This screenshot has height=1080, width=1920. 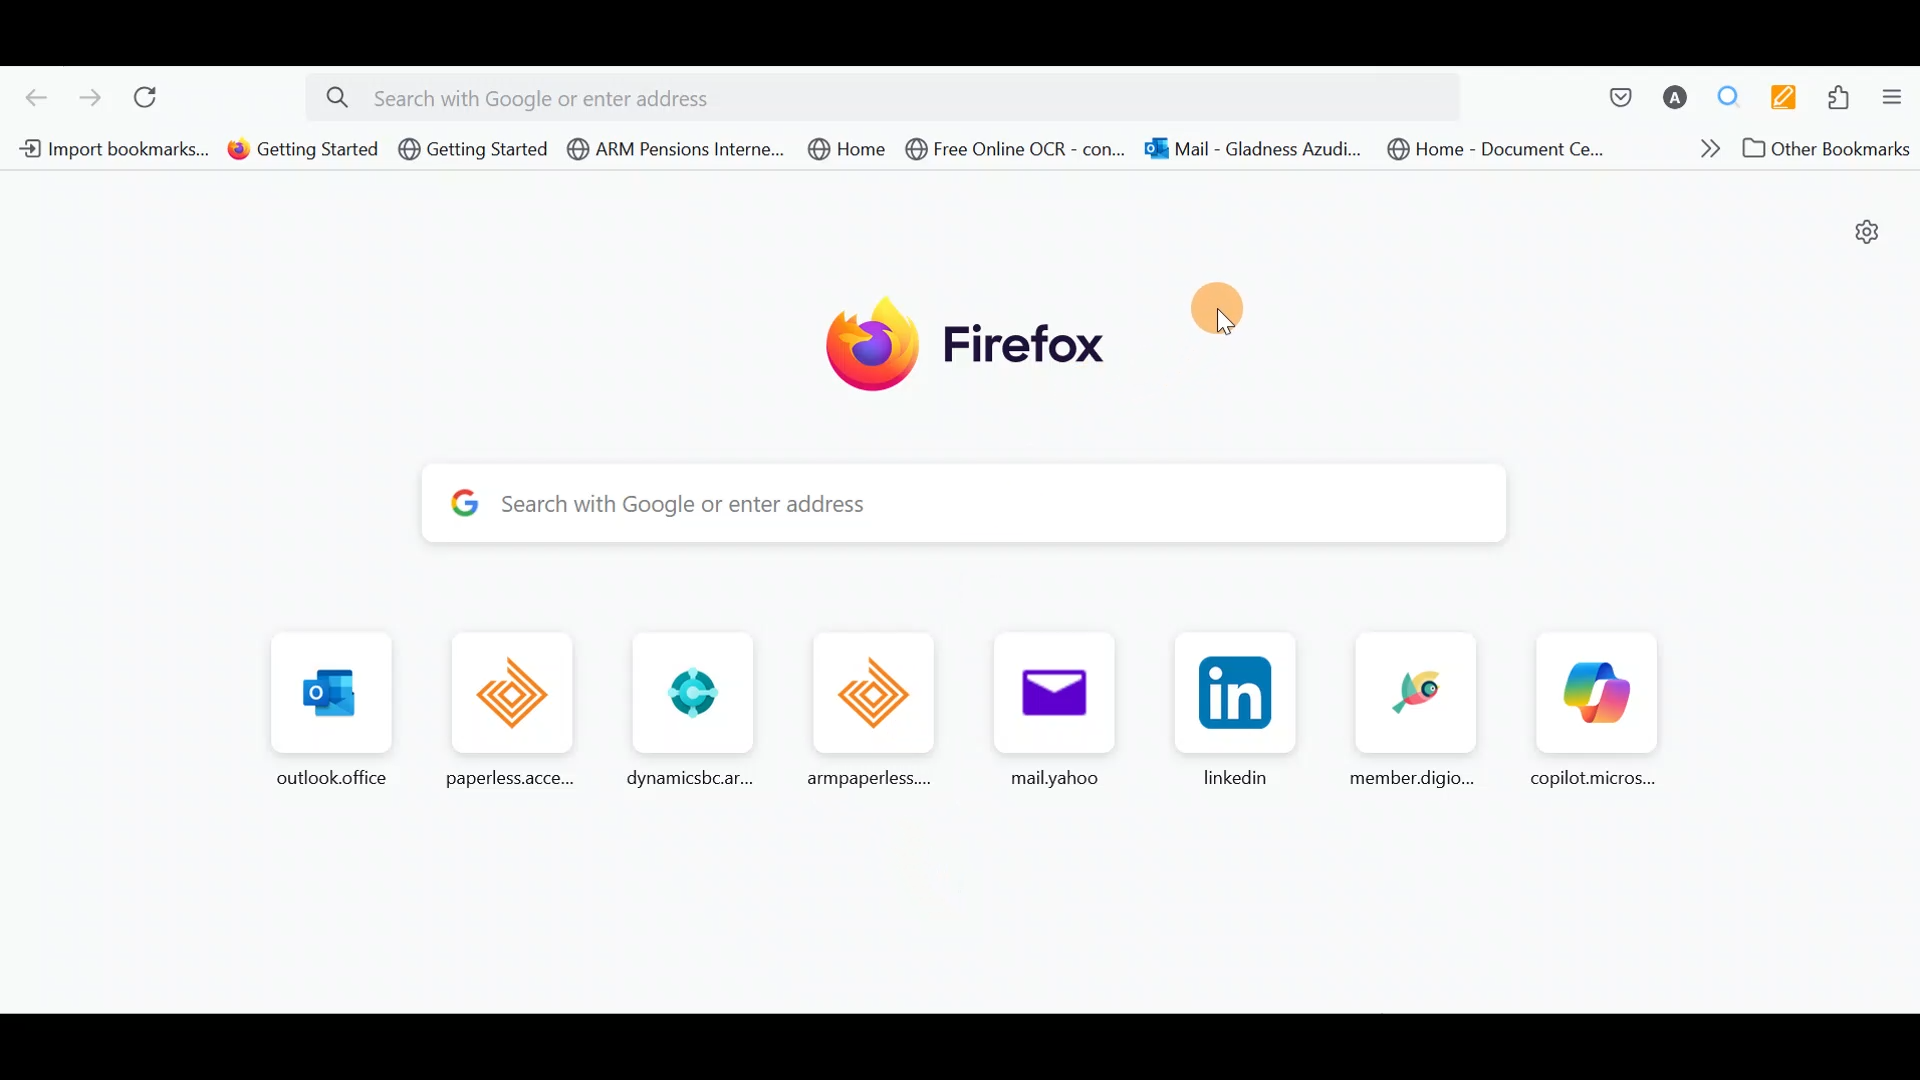 What do you see at coordinates (893, 94) in the screenshot?
I see `Search bar` at bounding box center [893, 94].